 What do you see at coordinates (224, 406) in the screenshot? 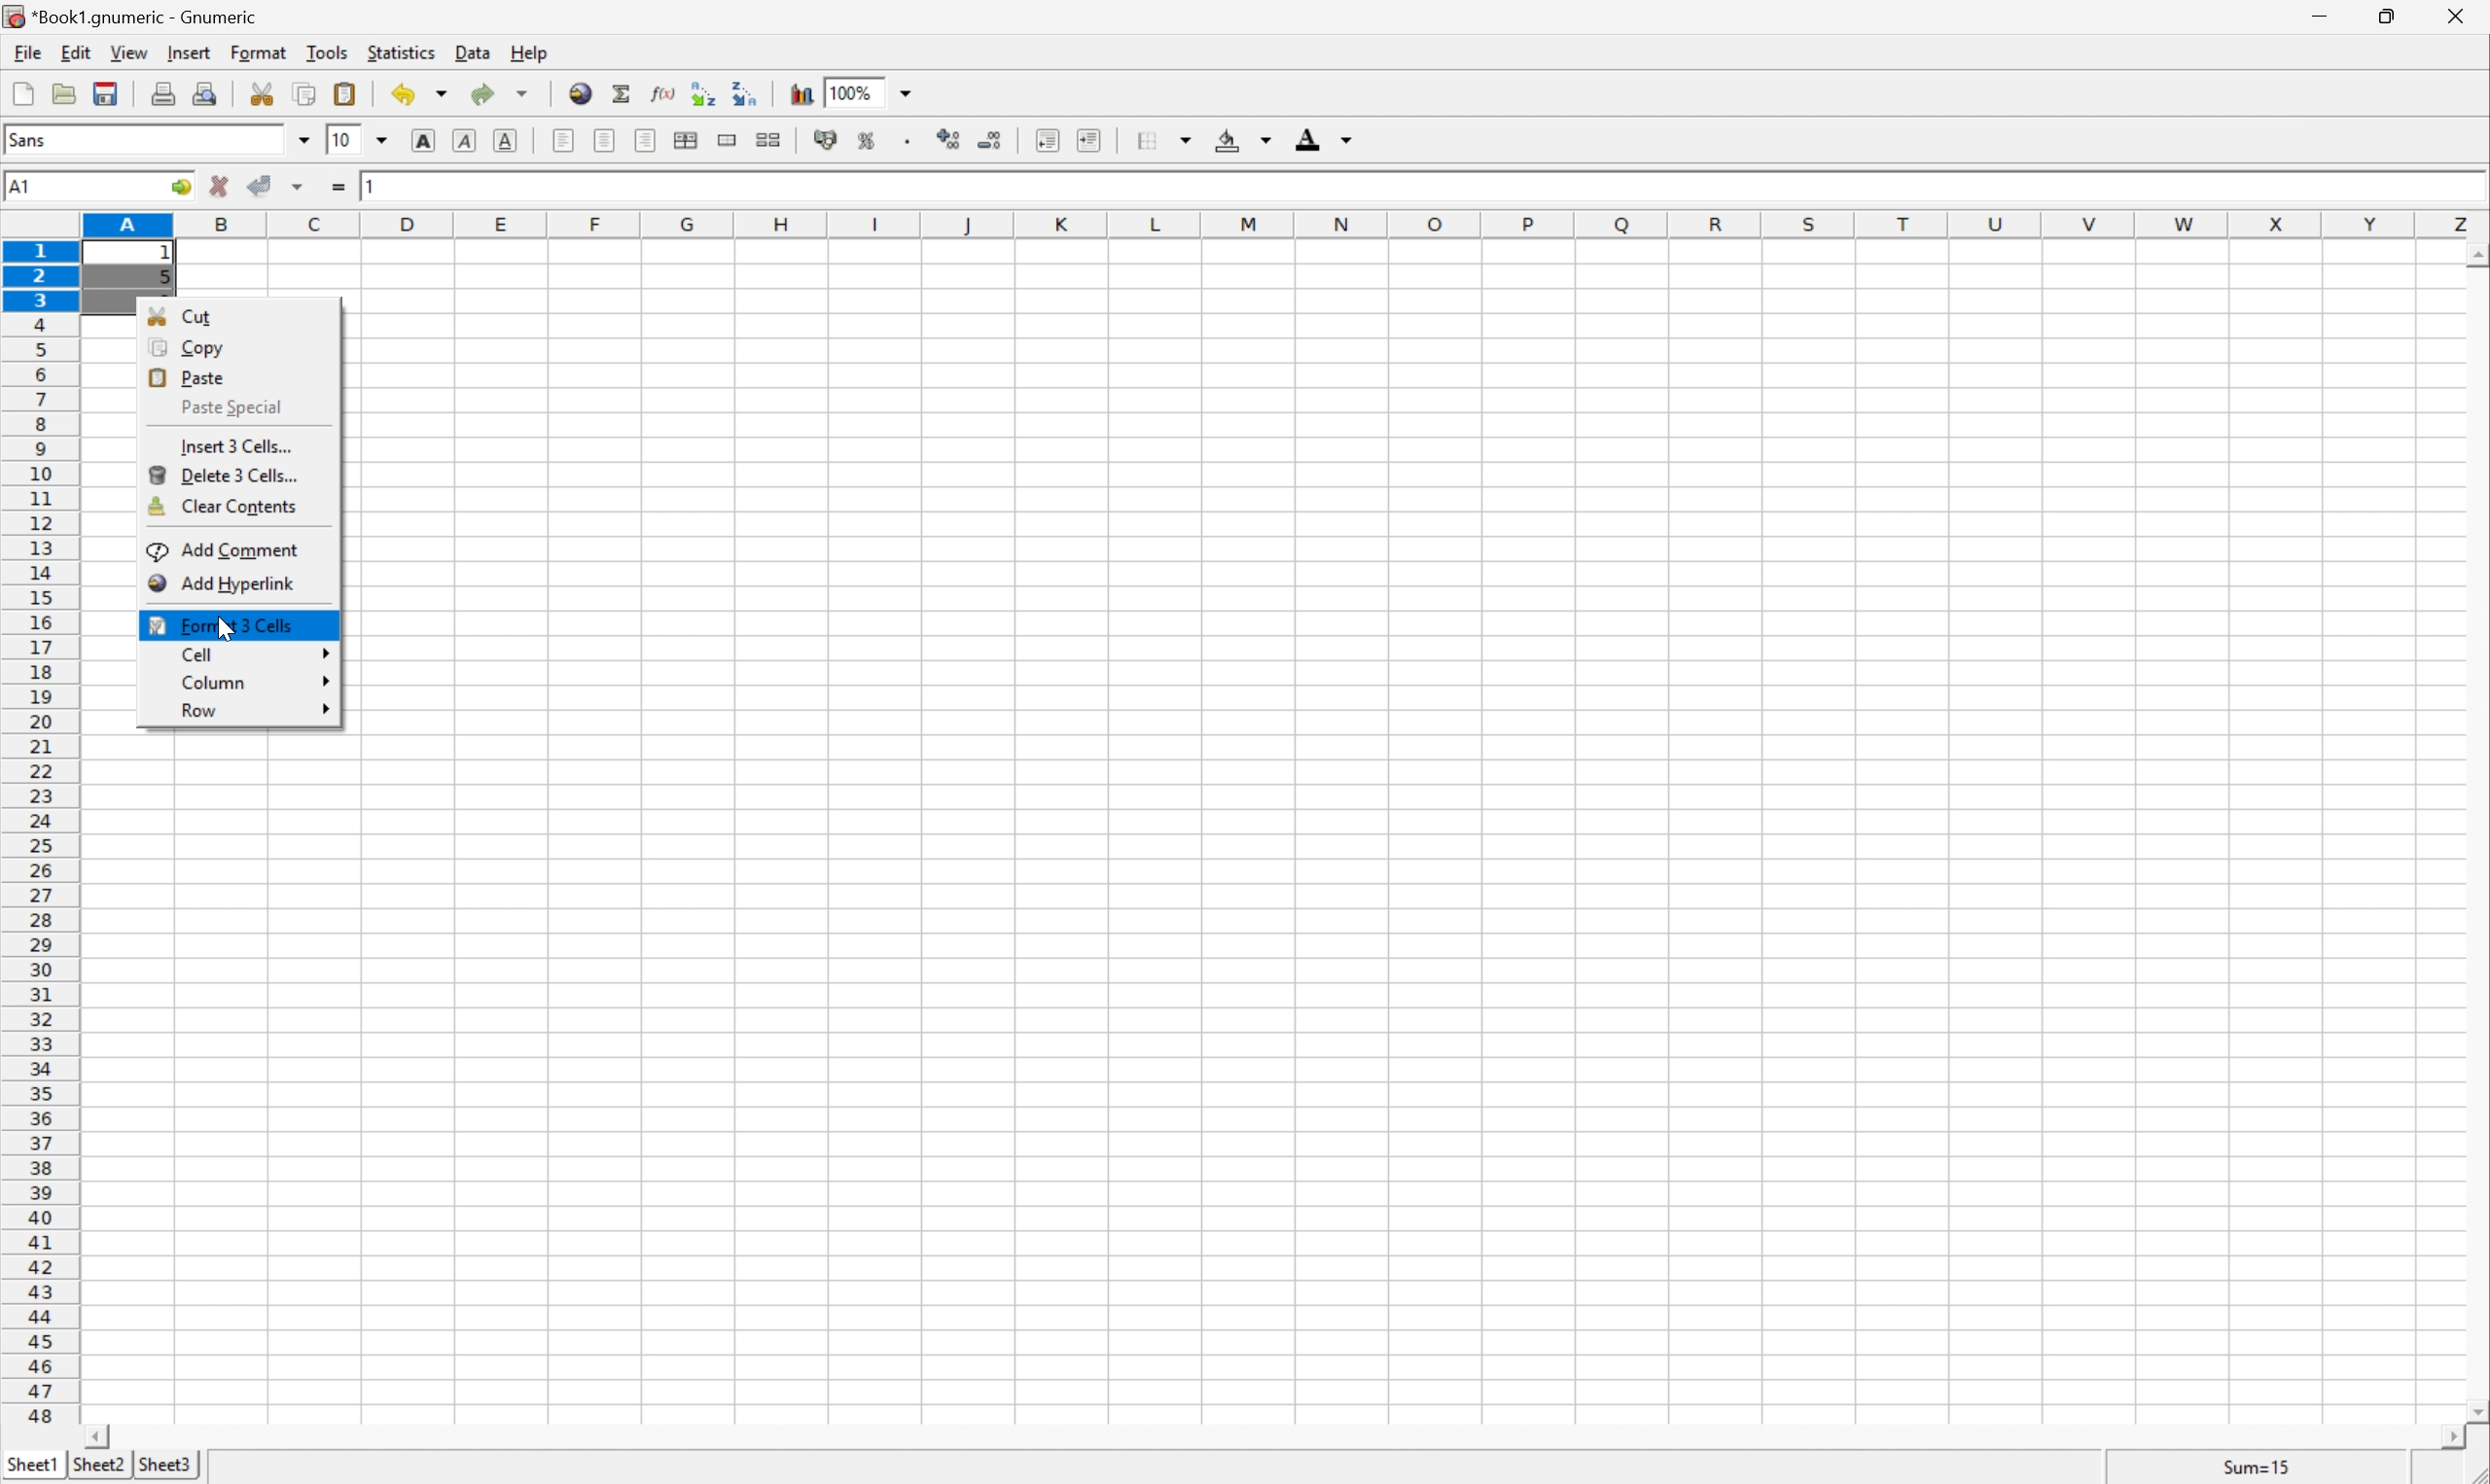
I see `paste special` at bounding box center [224, 406].